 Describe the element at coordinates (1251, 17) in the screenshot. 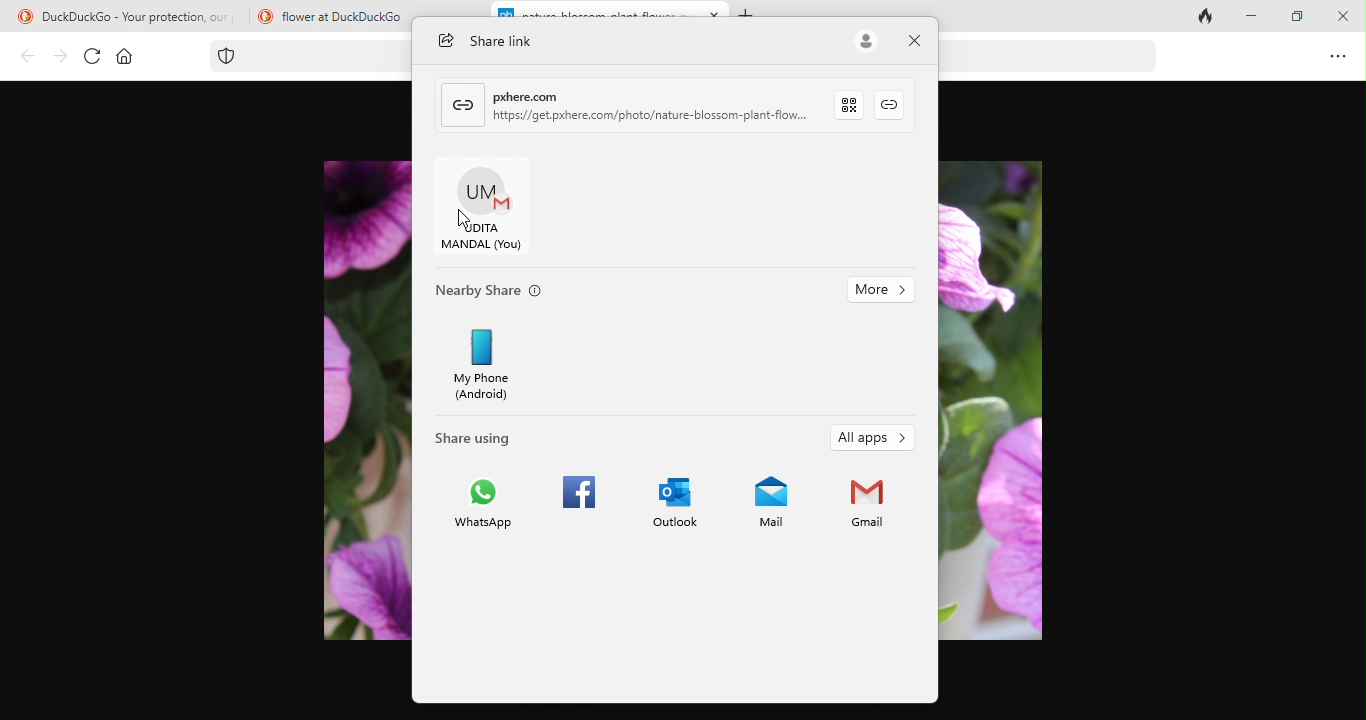

I see `minimize` at that location.